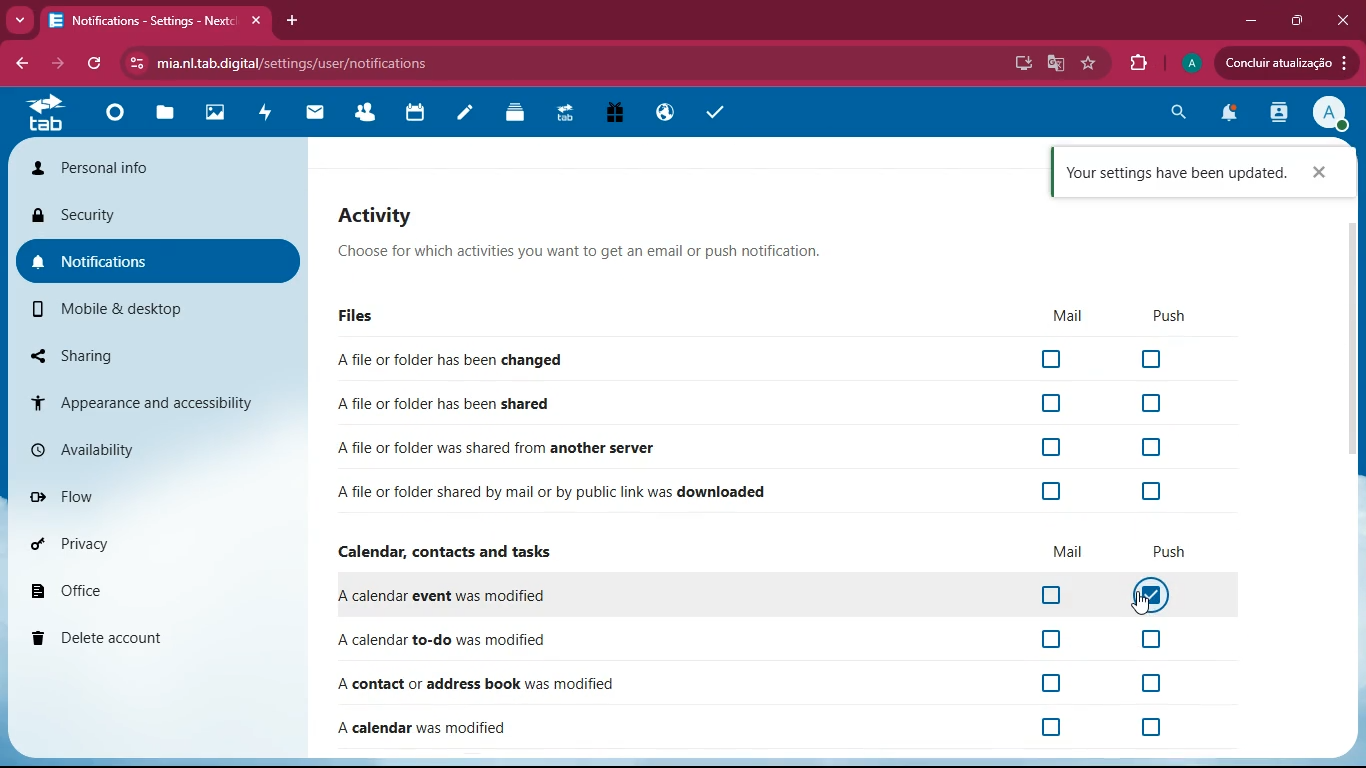 This screenshot has width=1366, height=768. Describe the element at coordinates (160, 217) in the screenshot. I see `security` at that location.